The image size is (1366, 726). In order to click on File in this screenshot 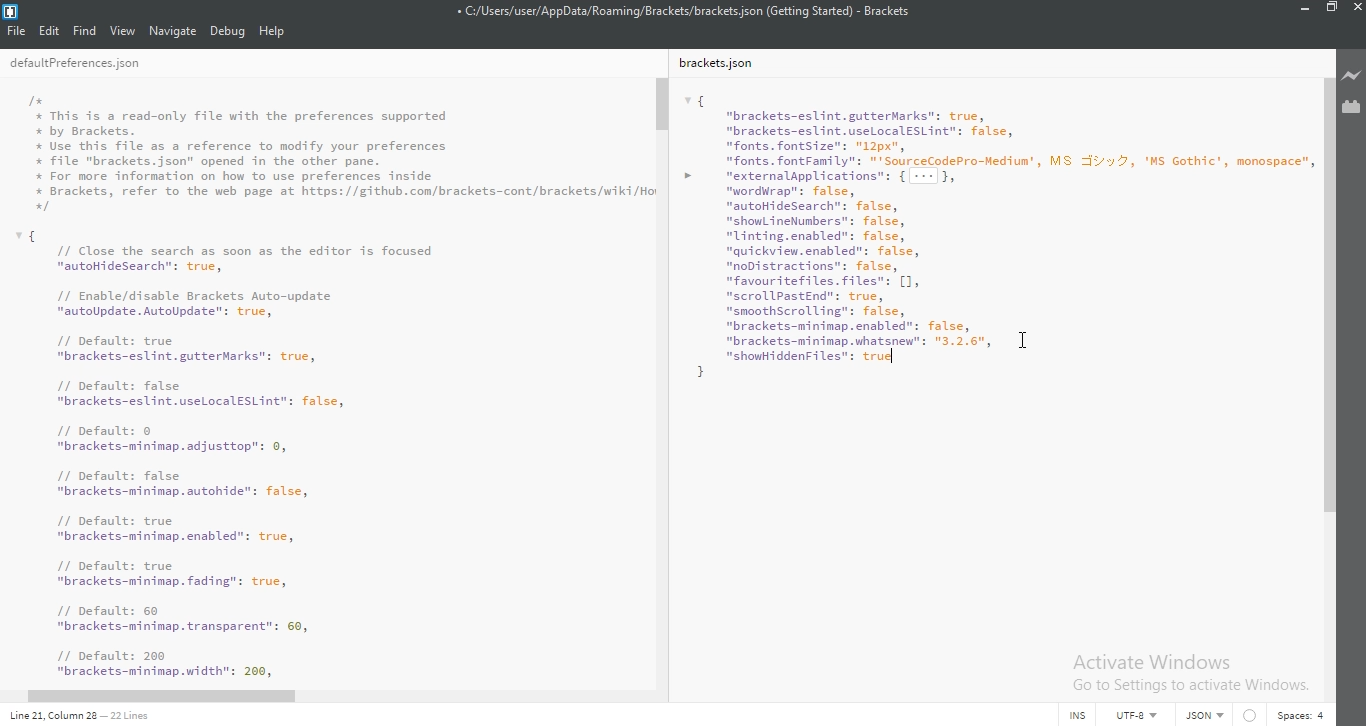, I will do `click(18, 30)`.